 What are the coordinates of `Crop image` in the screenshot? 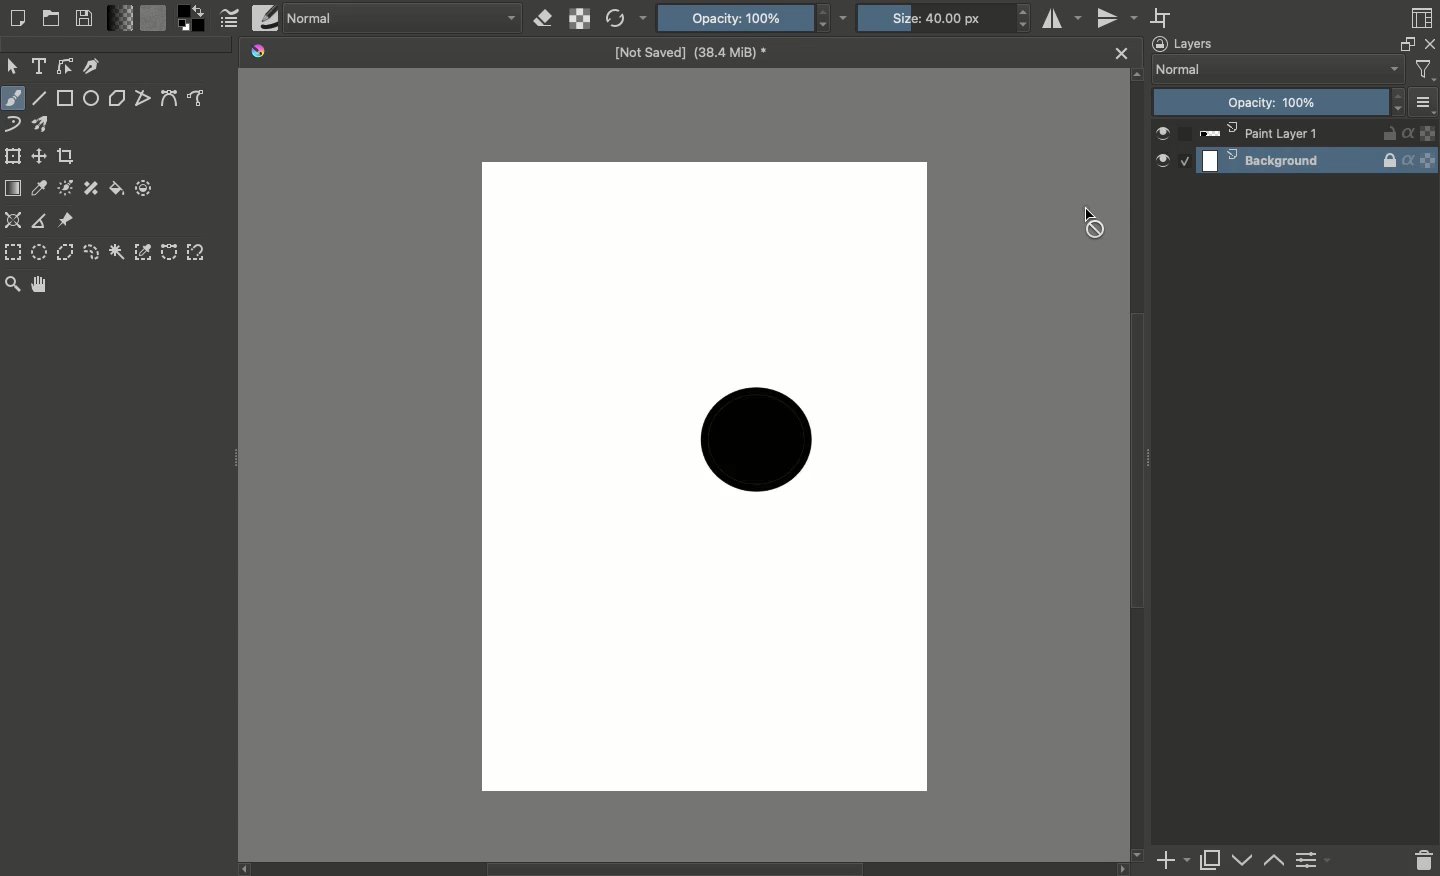 It's located at (77, 154).